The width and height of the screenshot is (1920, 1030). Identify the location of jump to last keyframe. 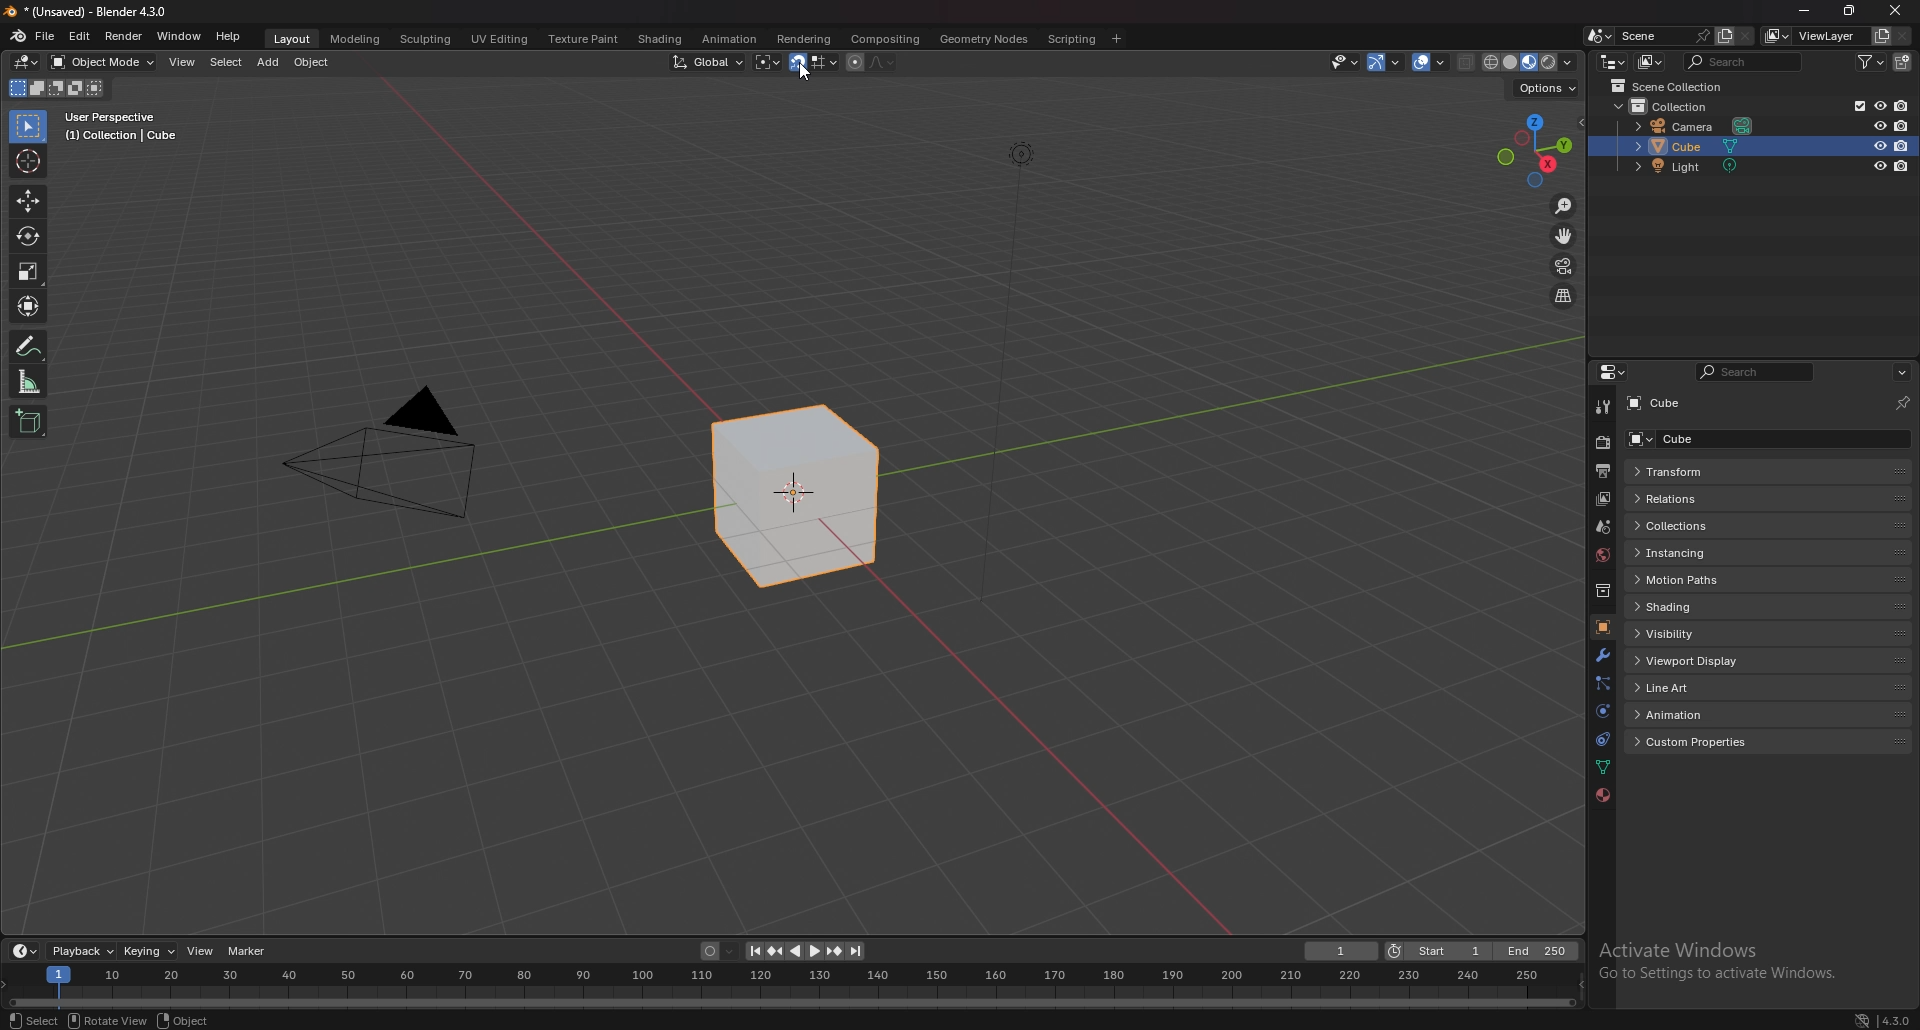
(833, 951).